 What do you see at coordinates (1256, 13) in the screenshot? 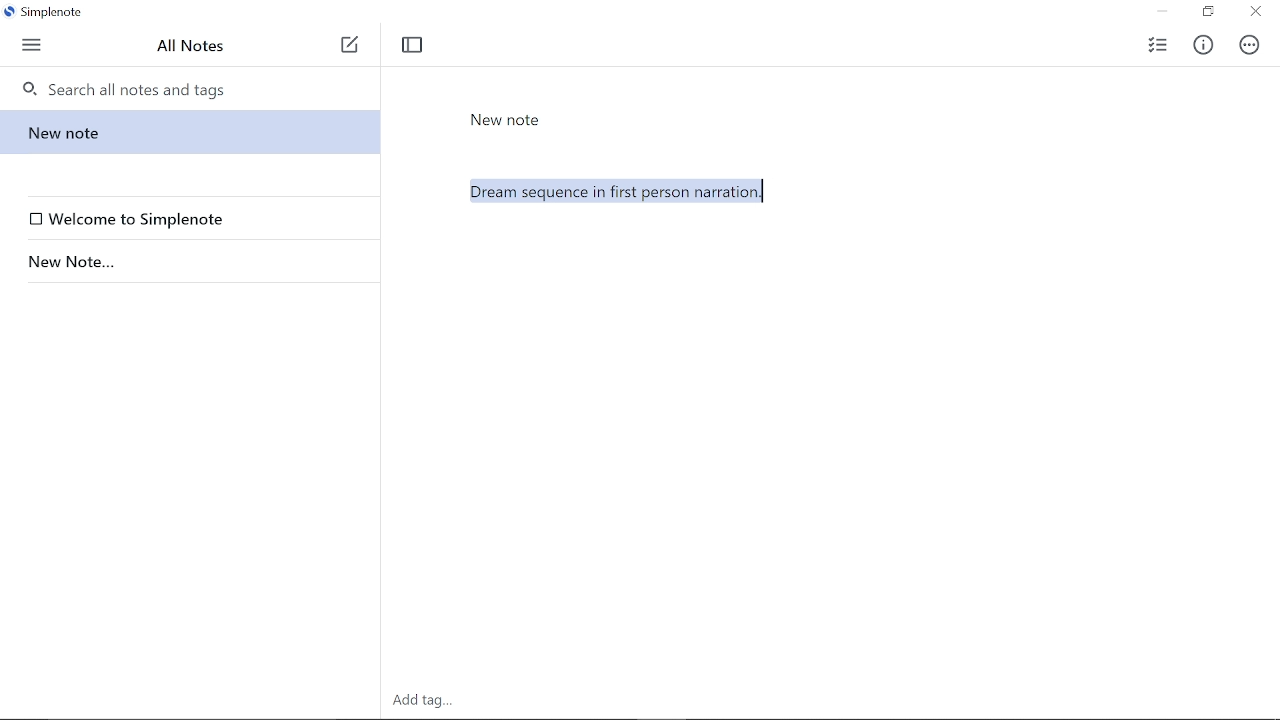
I see `Close` at bounding box center [1256, 13].